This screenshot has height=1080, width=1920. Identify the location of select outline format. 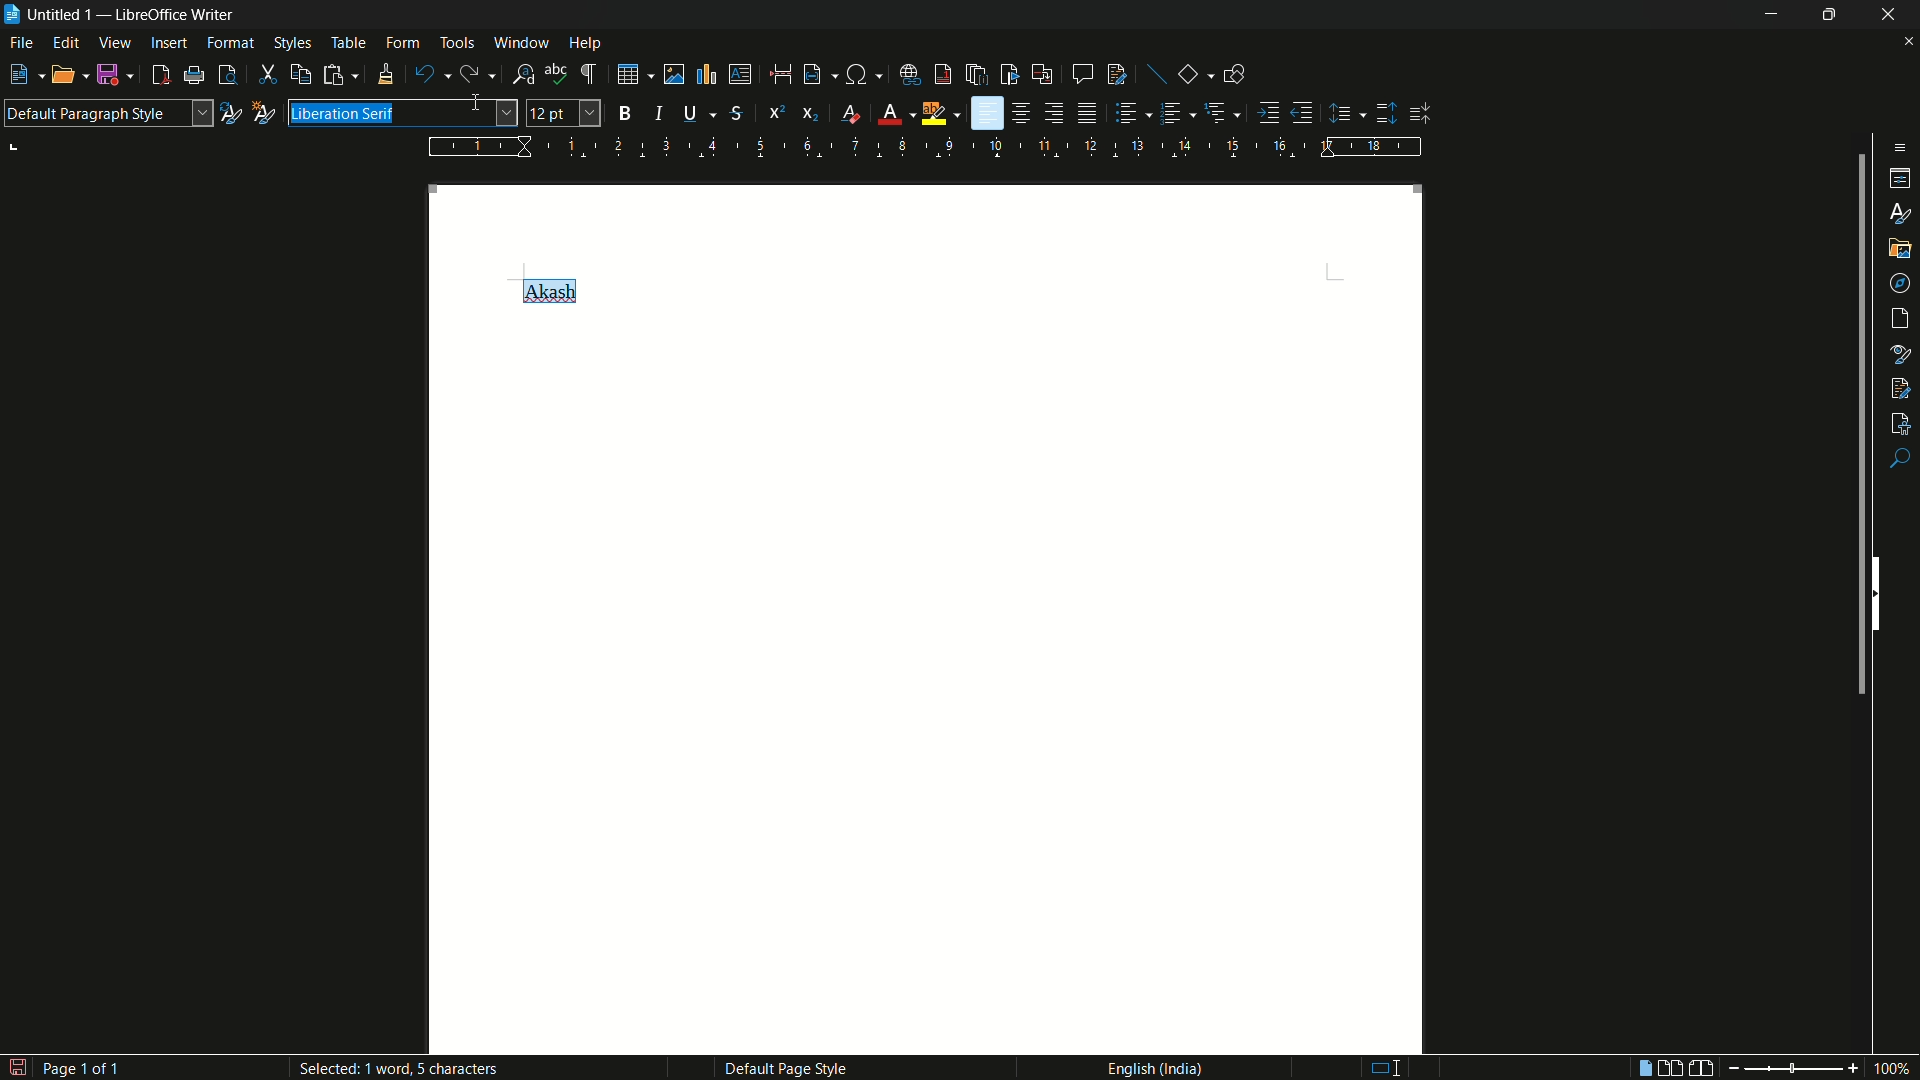
(1217, 112).